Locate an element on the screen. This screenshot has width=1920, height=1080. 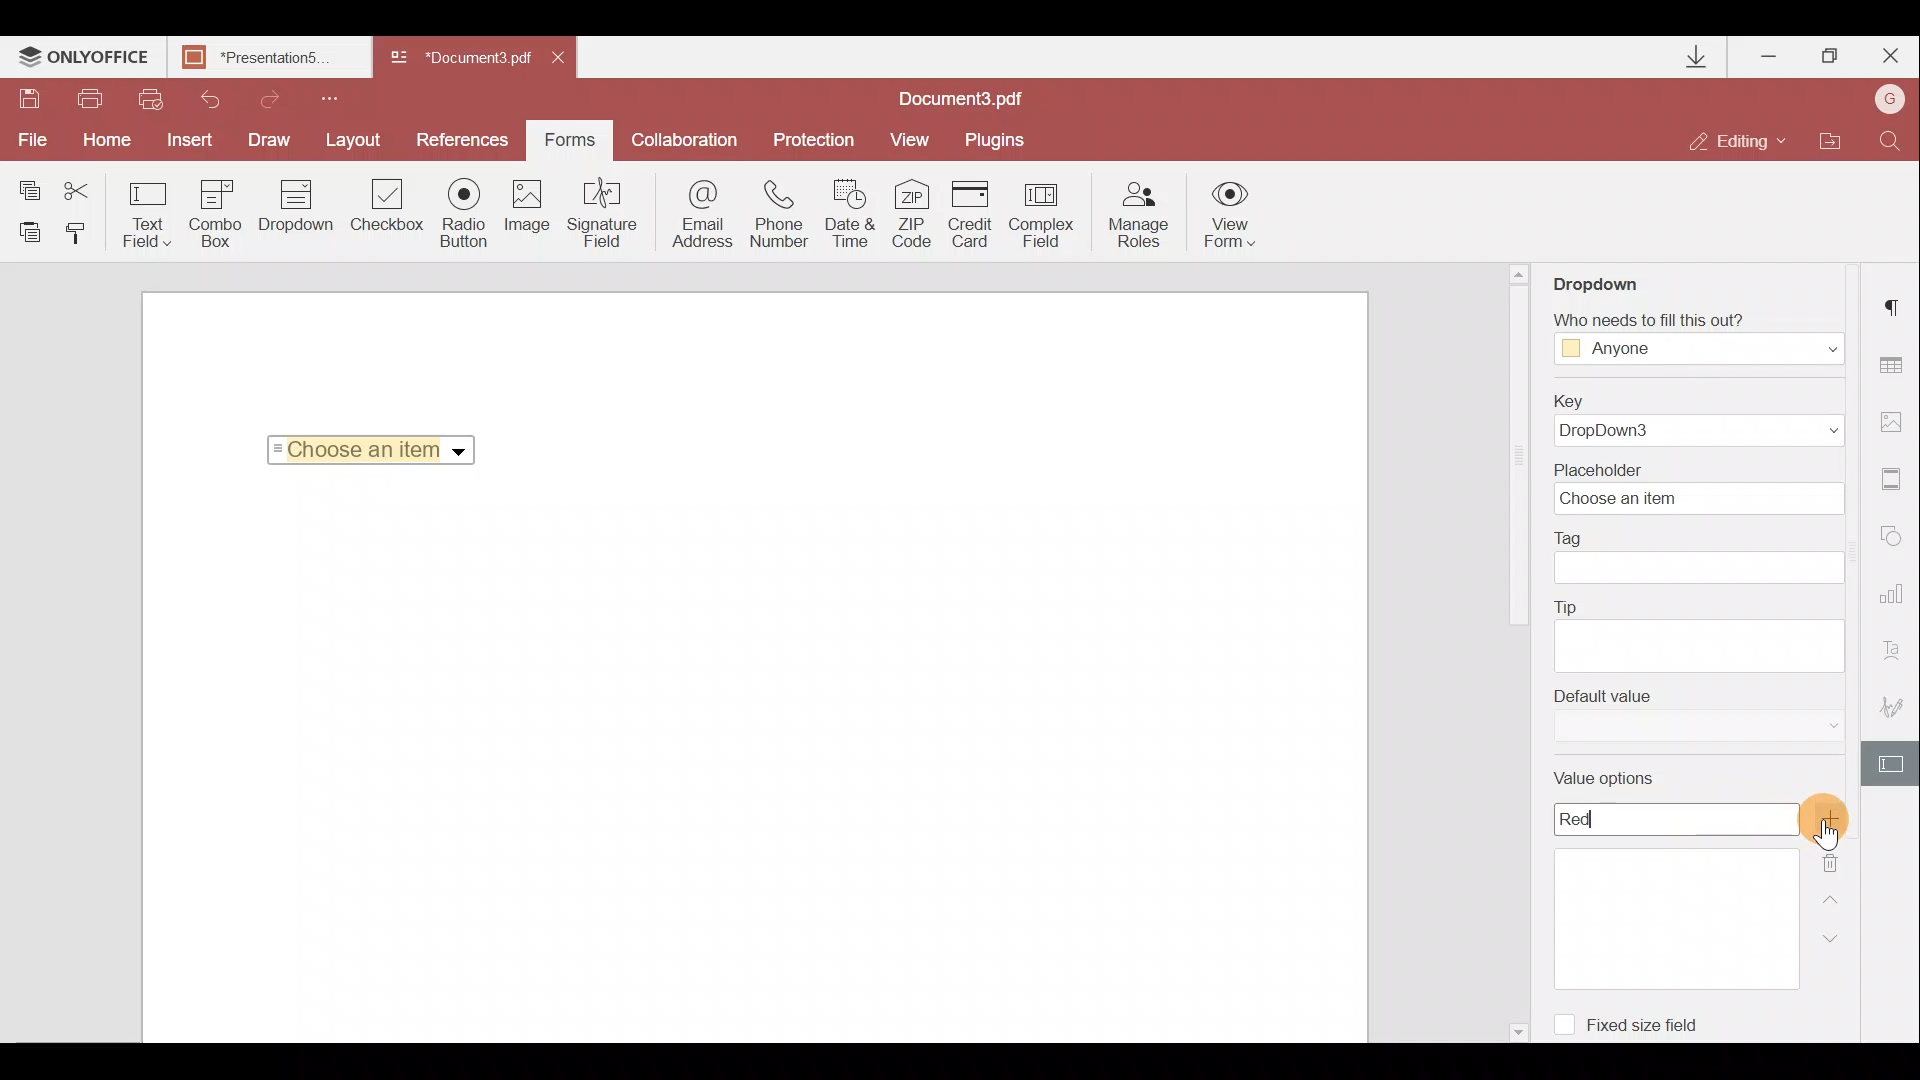
Home is located at coordinates (112, 141).